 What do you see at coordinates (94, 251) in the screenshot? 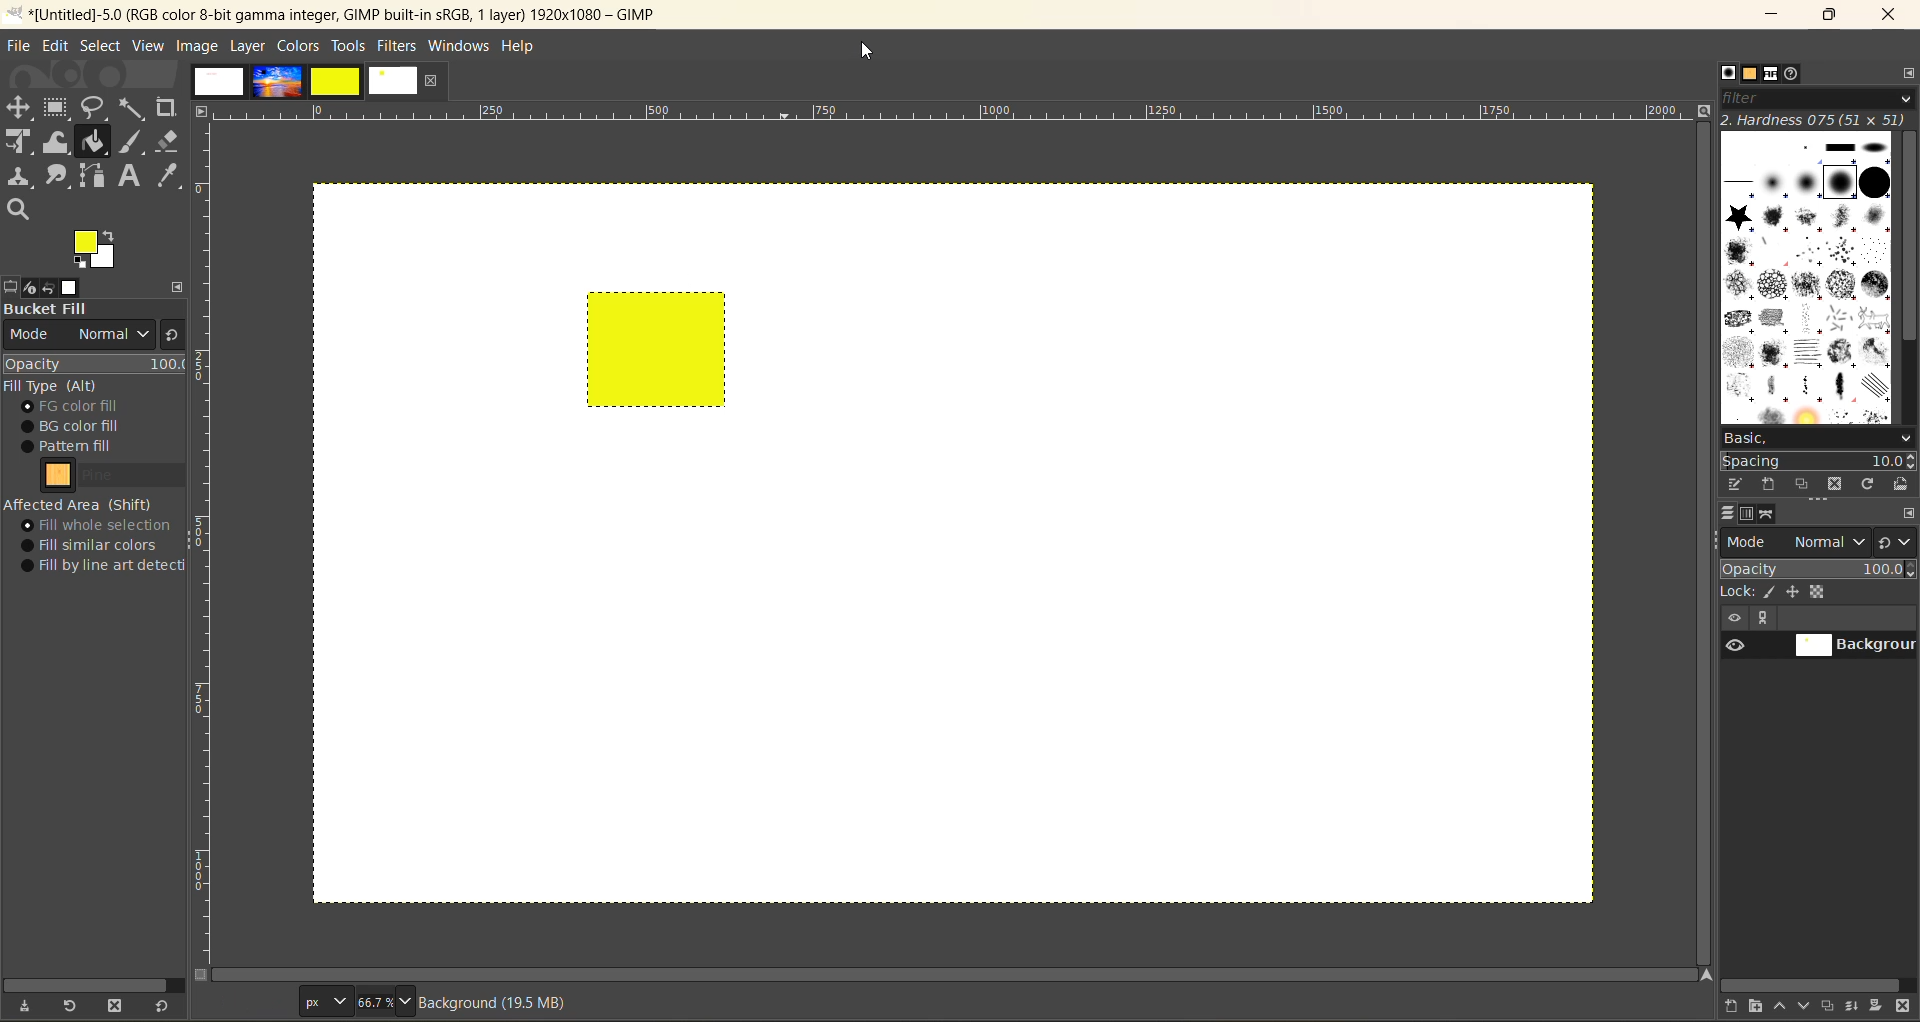
I see `foreground color changed` at bounding box center [94, 251].